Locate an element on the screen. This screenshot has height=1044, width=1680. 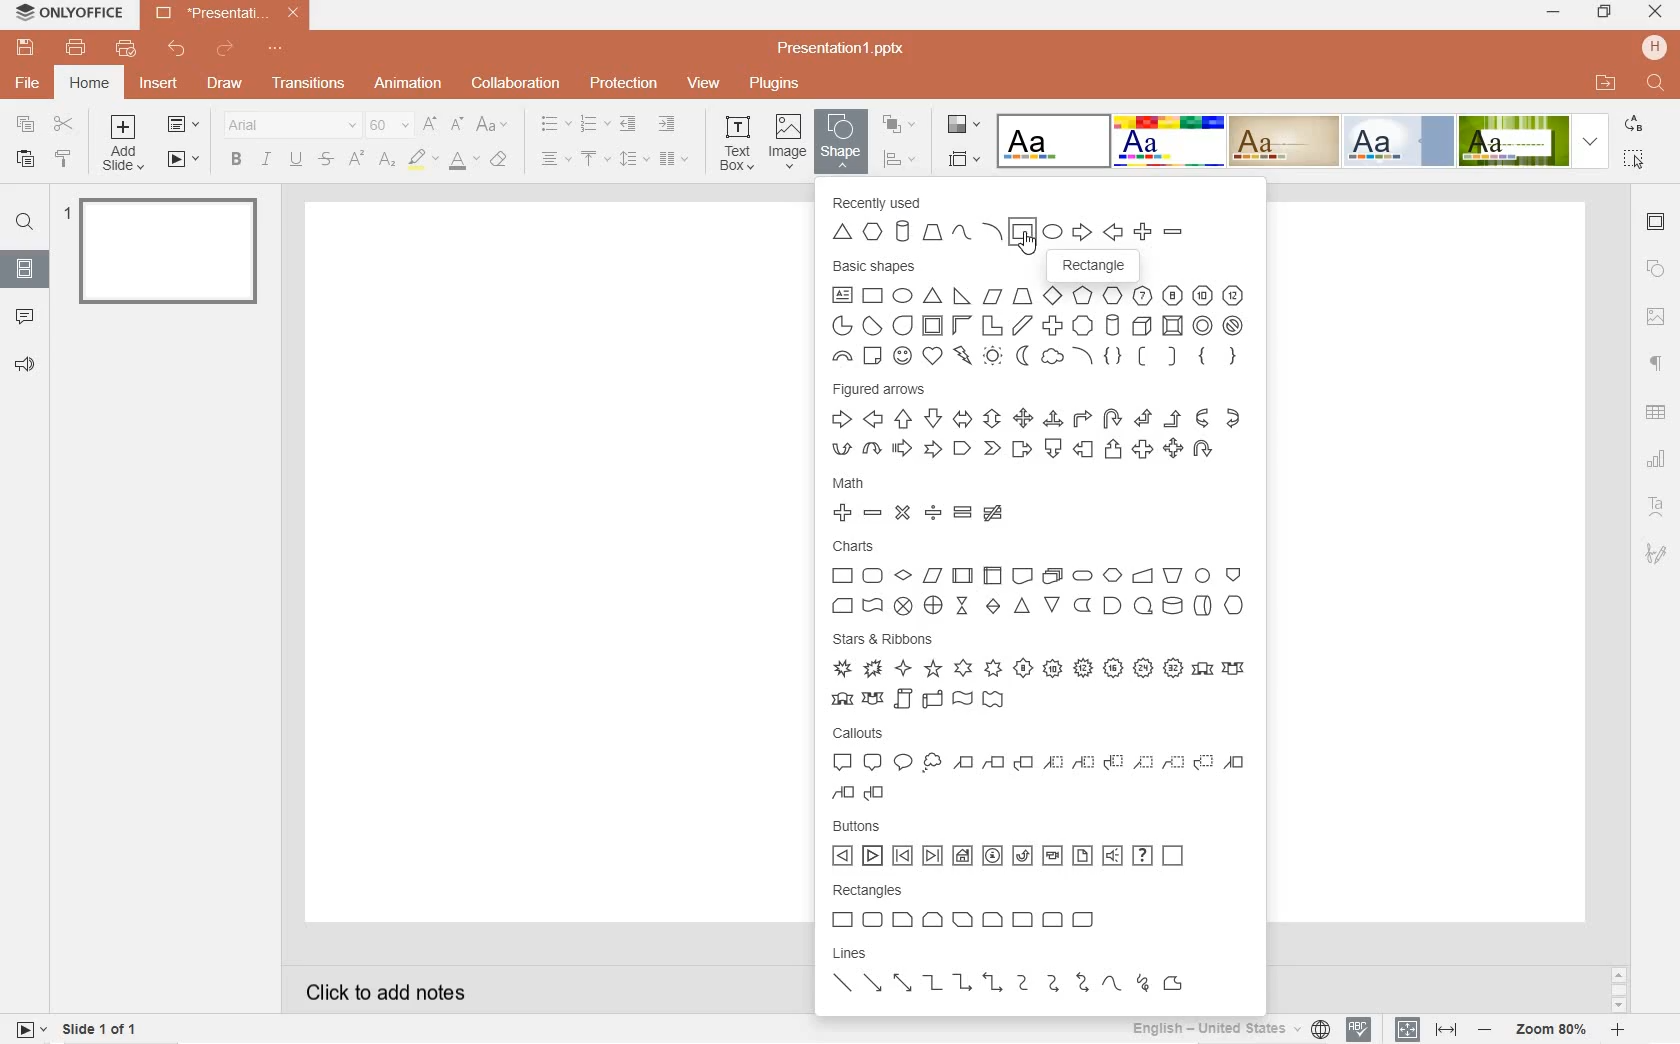
Left right up arrow is located at coordinates (1053, 419).